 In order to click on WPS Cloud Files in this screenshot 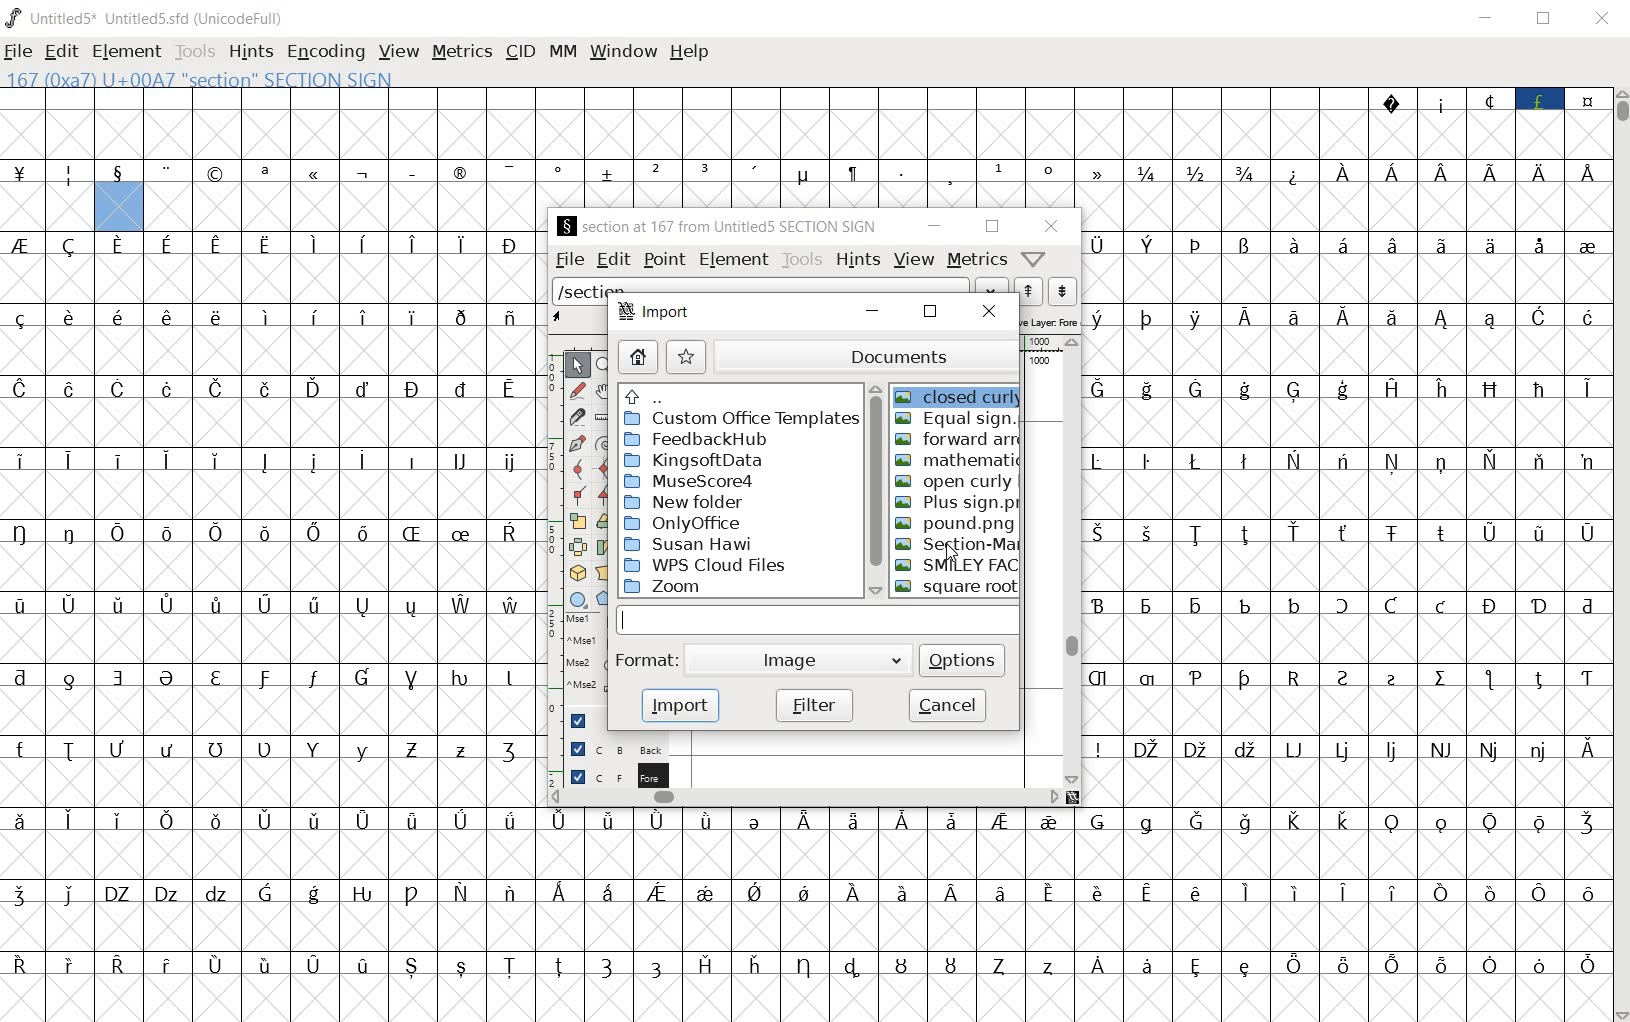, I will do `click(708, 565)`.